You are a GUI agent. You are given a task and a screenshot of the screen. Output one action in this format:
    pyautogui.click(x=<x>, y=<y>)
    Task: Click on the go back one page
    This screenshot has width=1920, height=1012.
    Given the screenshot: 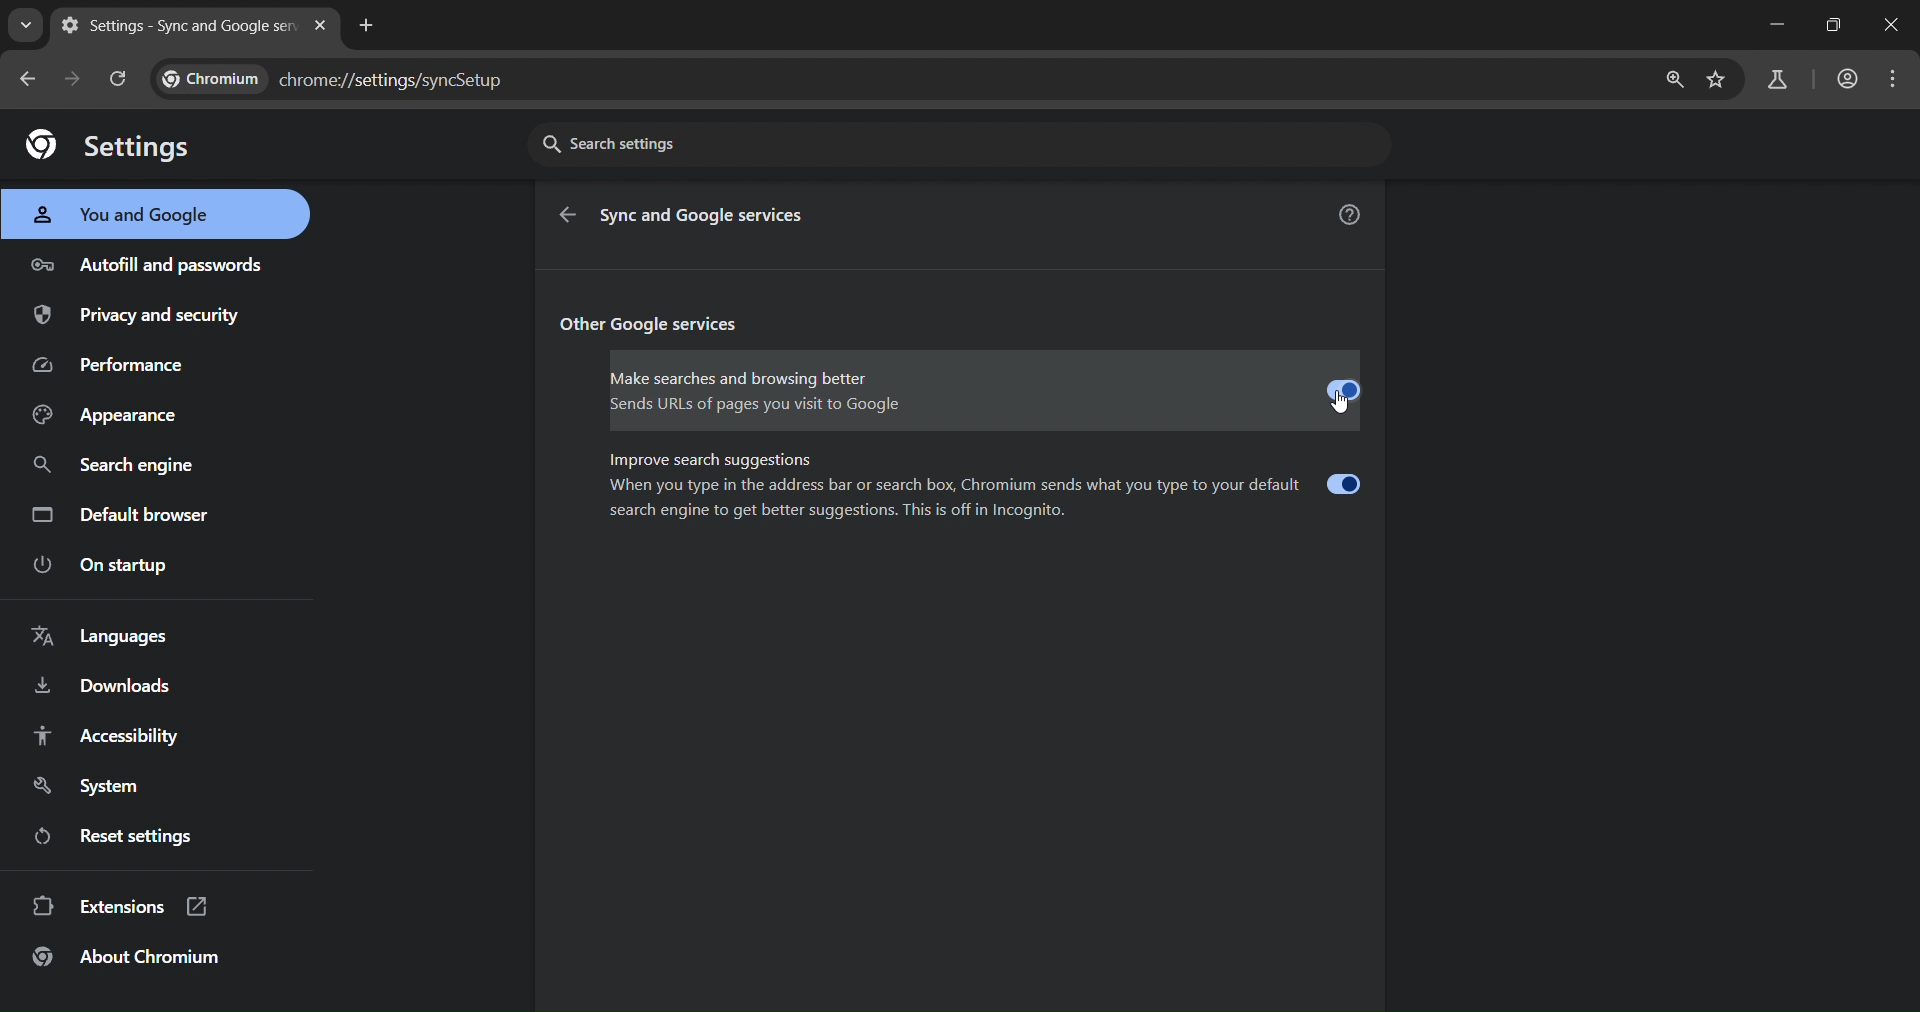 What is the action you would take?
    pyautogui.click(x=32, y=80)
    